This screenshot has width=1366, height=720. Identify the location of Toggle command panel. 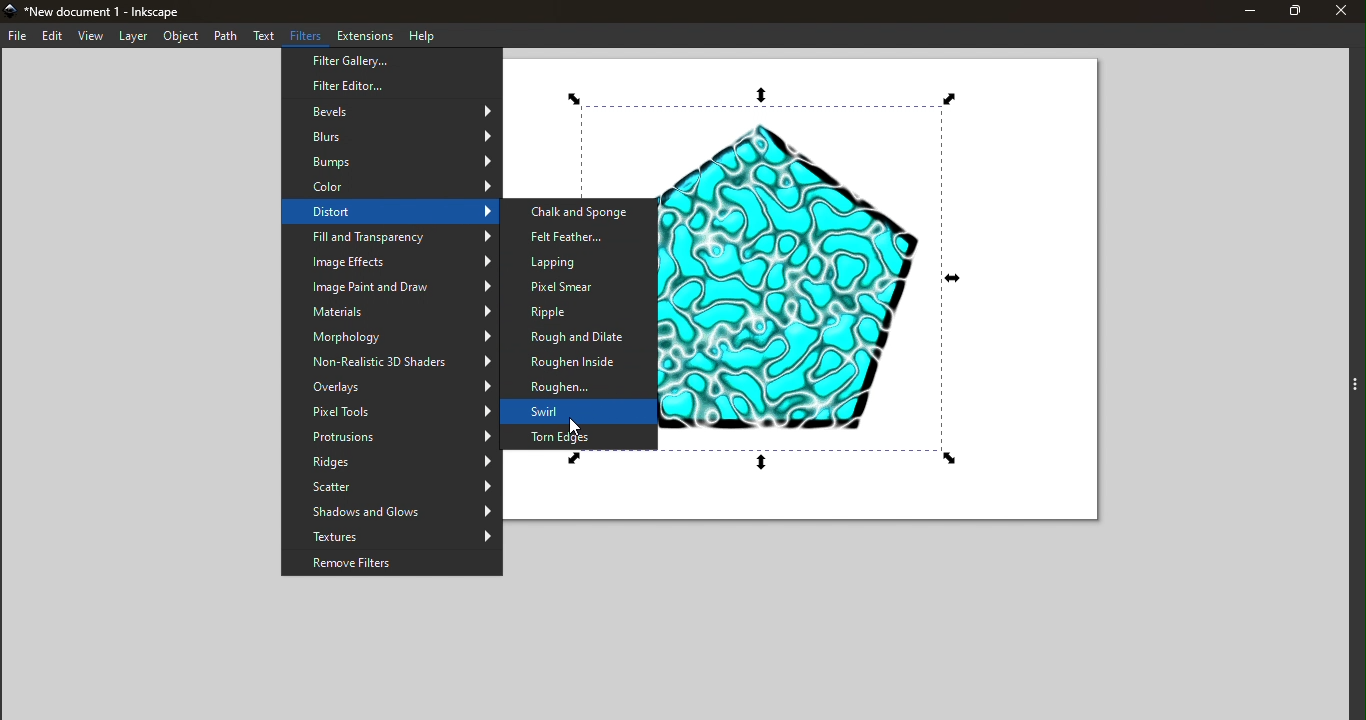
(1357, 387).